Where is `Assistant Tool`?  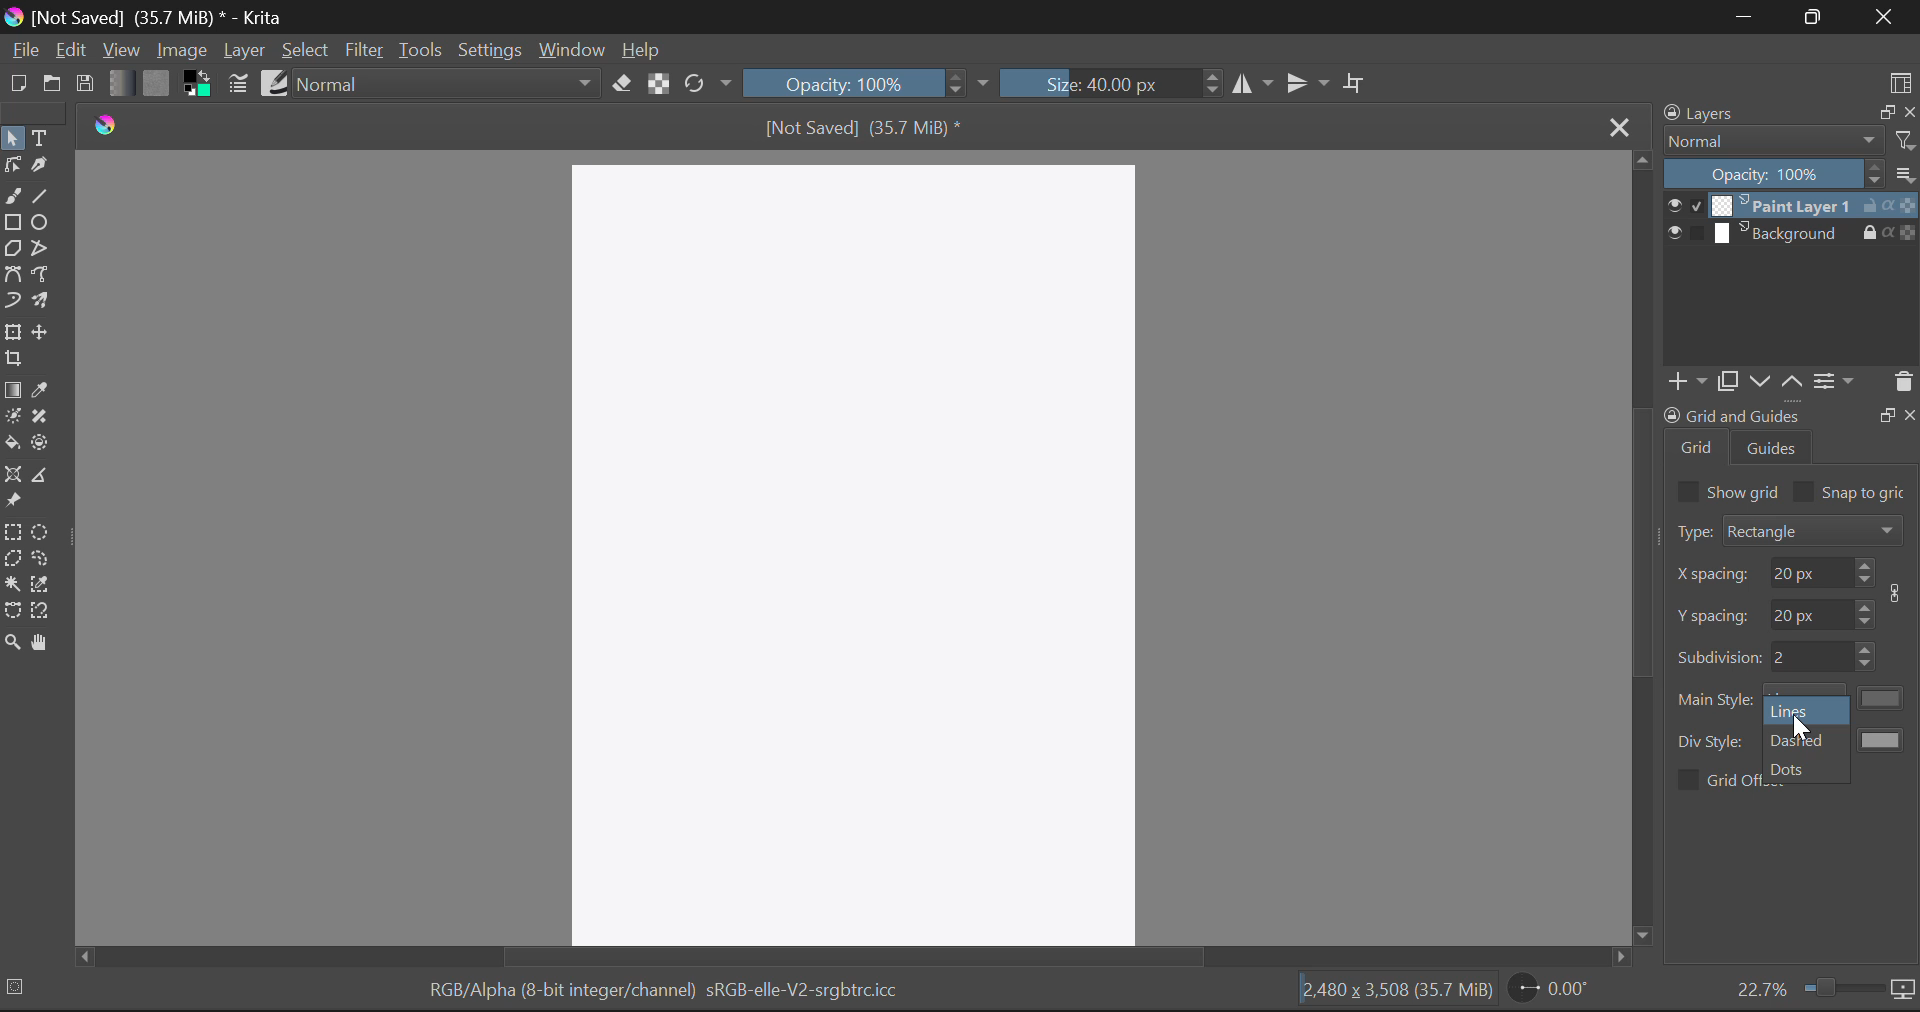
Assistant Tool is located at coordinates (14, 476).